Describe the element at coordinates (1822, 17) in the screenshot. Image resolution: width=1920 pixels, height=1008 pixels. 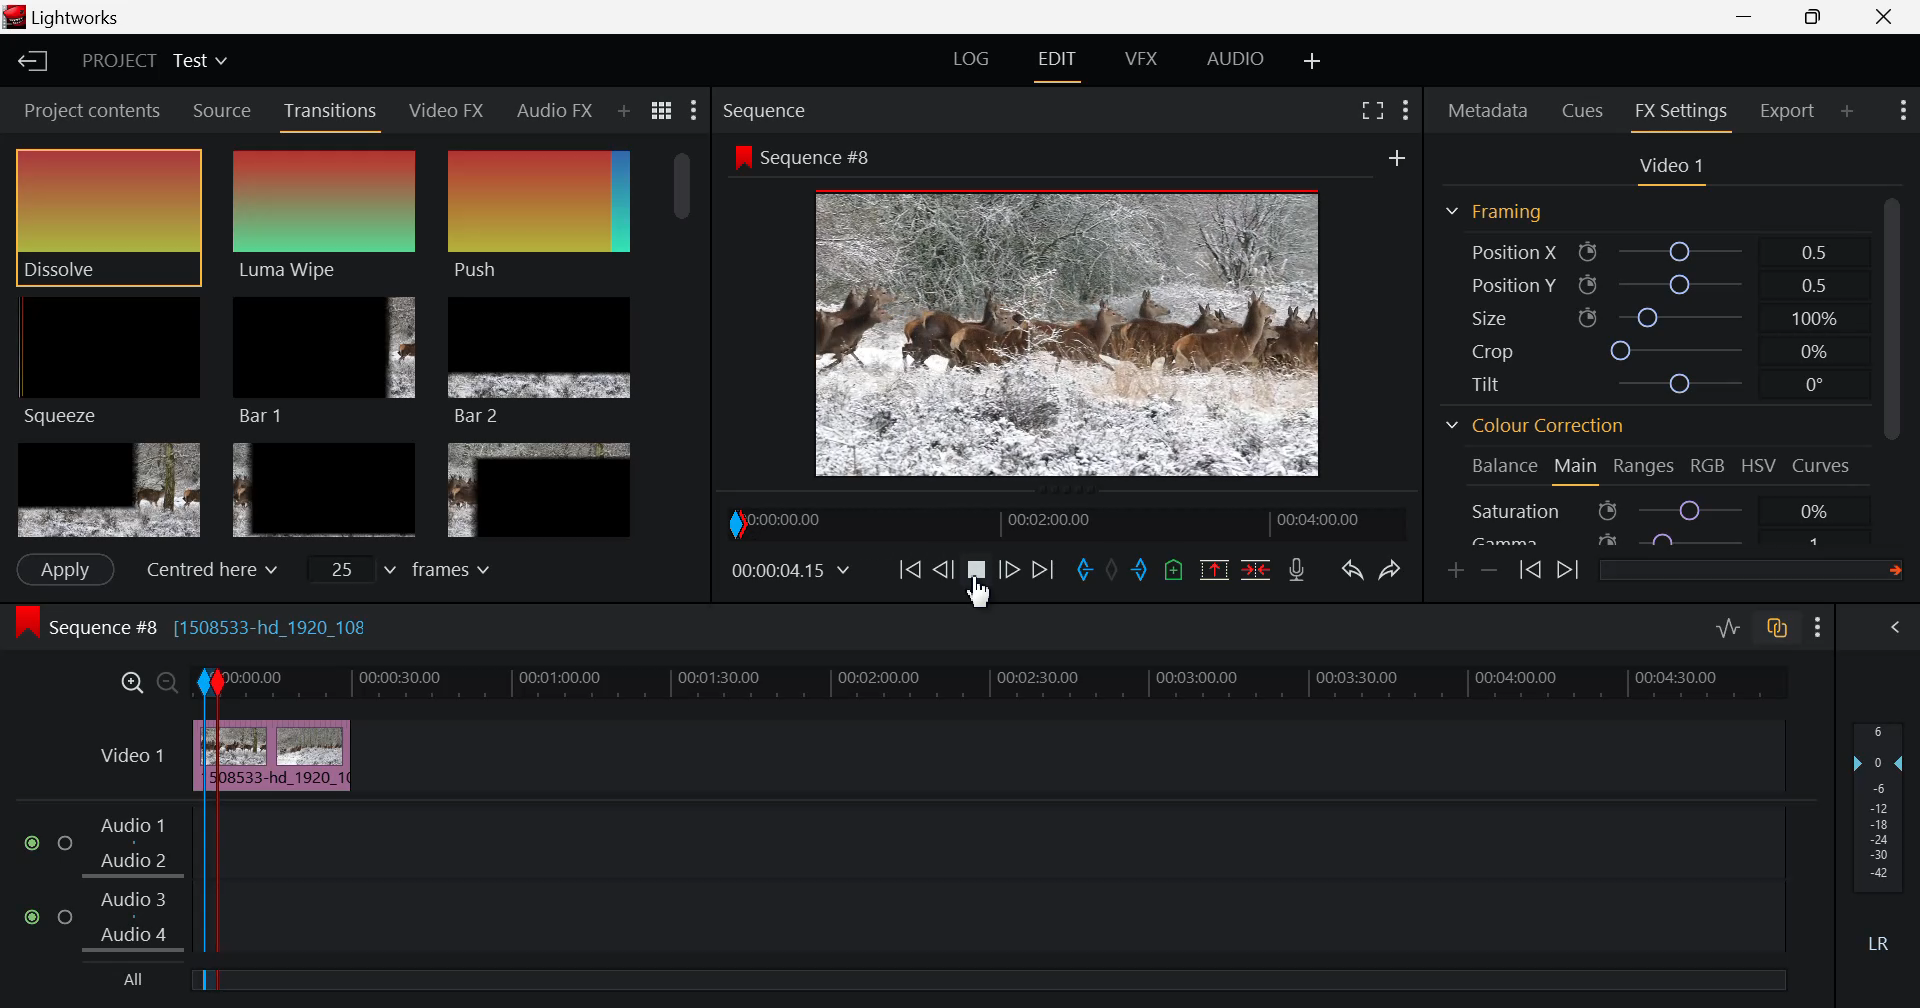
I see `Minimize` at that location.